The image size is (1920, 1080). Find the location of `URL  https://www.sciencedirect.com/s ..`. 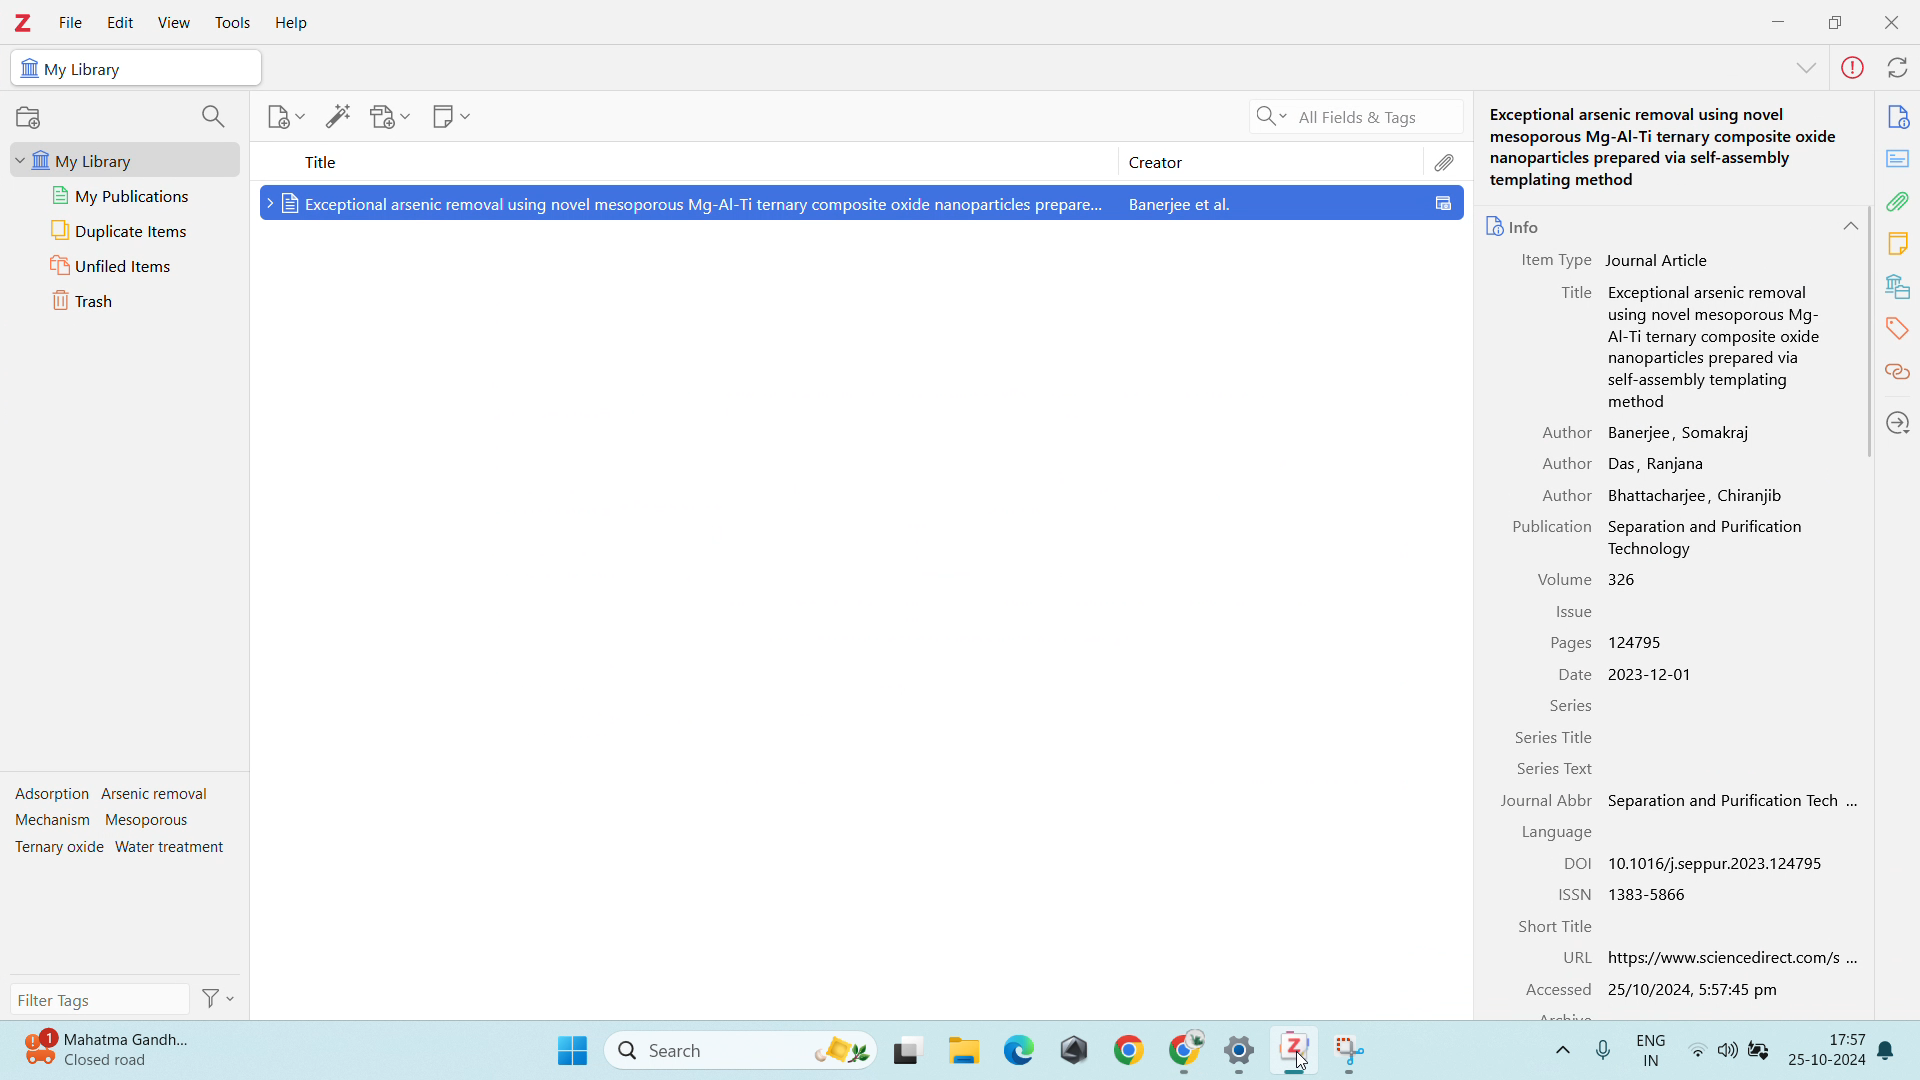

URL  https://www.sciencedirect.com/s .. is located at coordinates (1705, 960).